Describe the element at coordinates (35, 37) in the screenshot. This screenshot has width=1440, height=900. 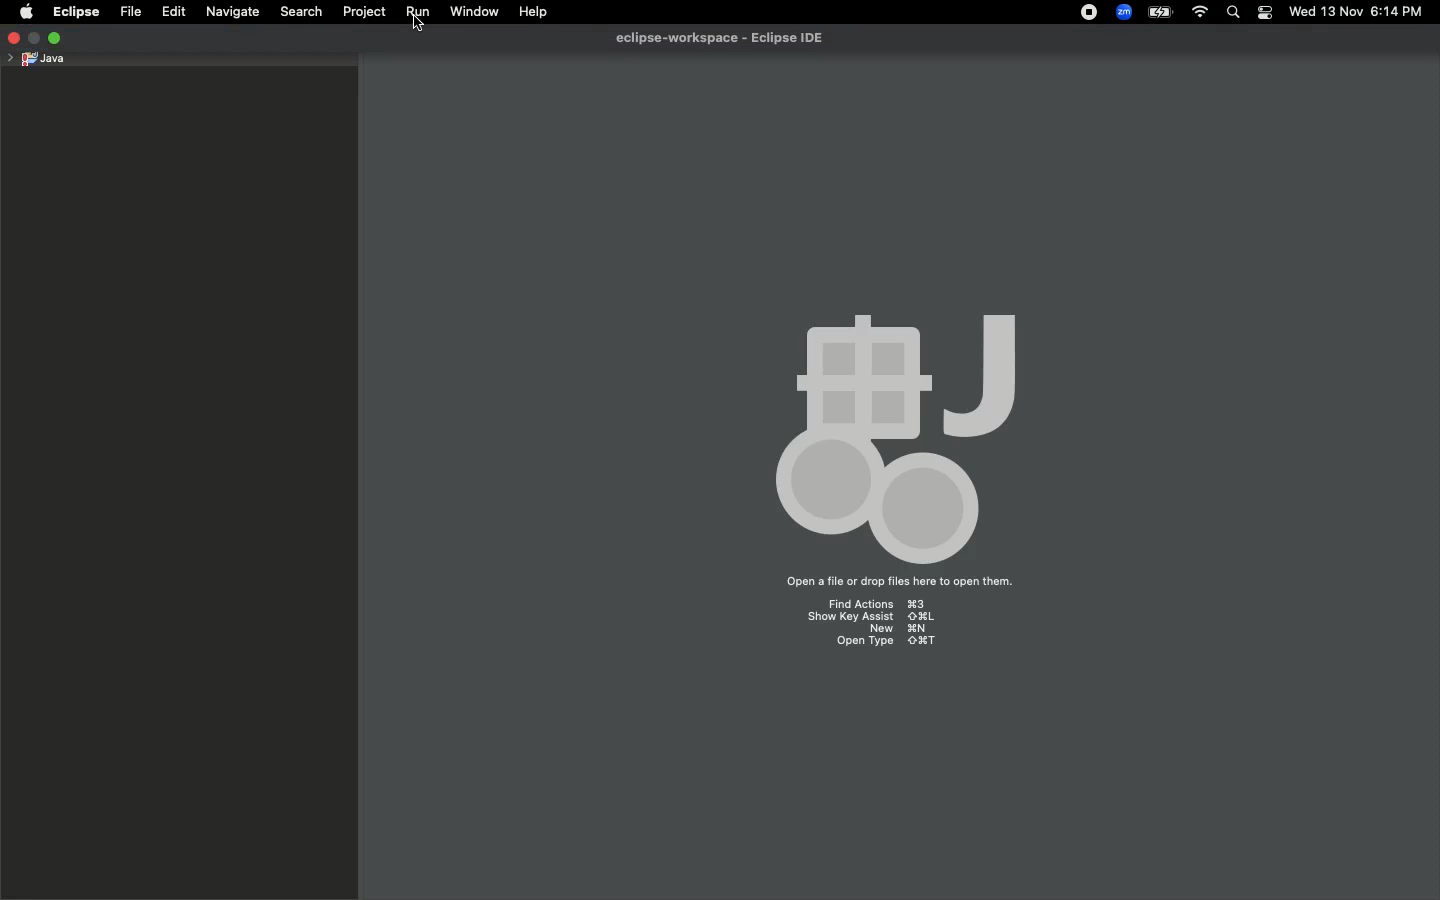
I see `minimize` at that location.